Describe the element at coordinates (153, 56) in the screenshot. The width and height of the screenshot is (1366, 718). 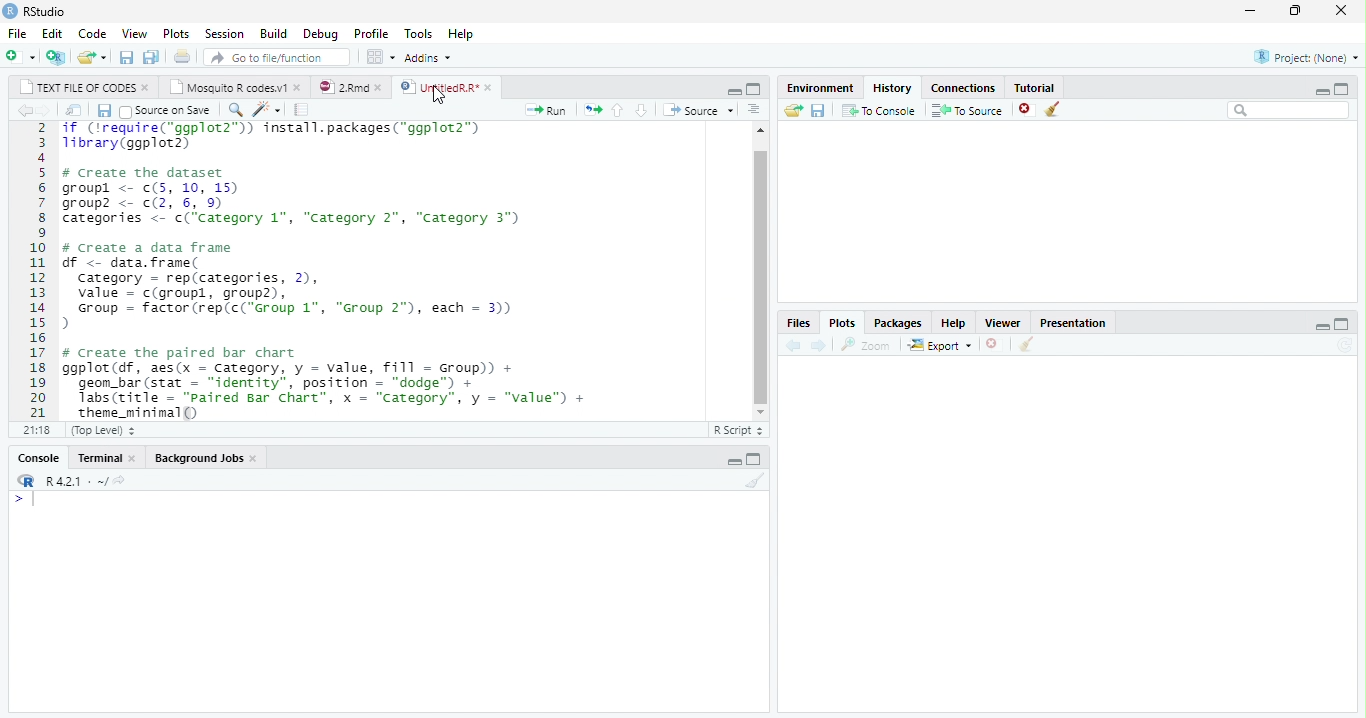
I see `save all document` at that location.